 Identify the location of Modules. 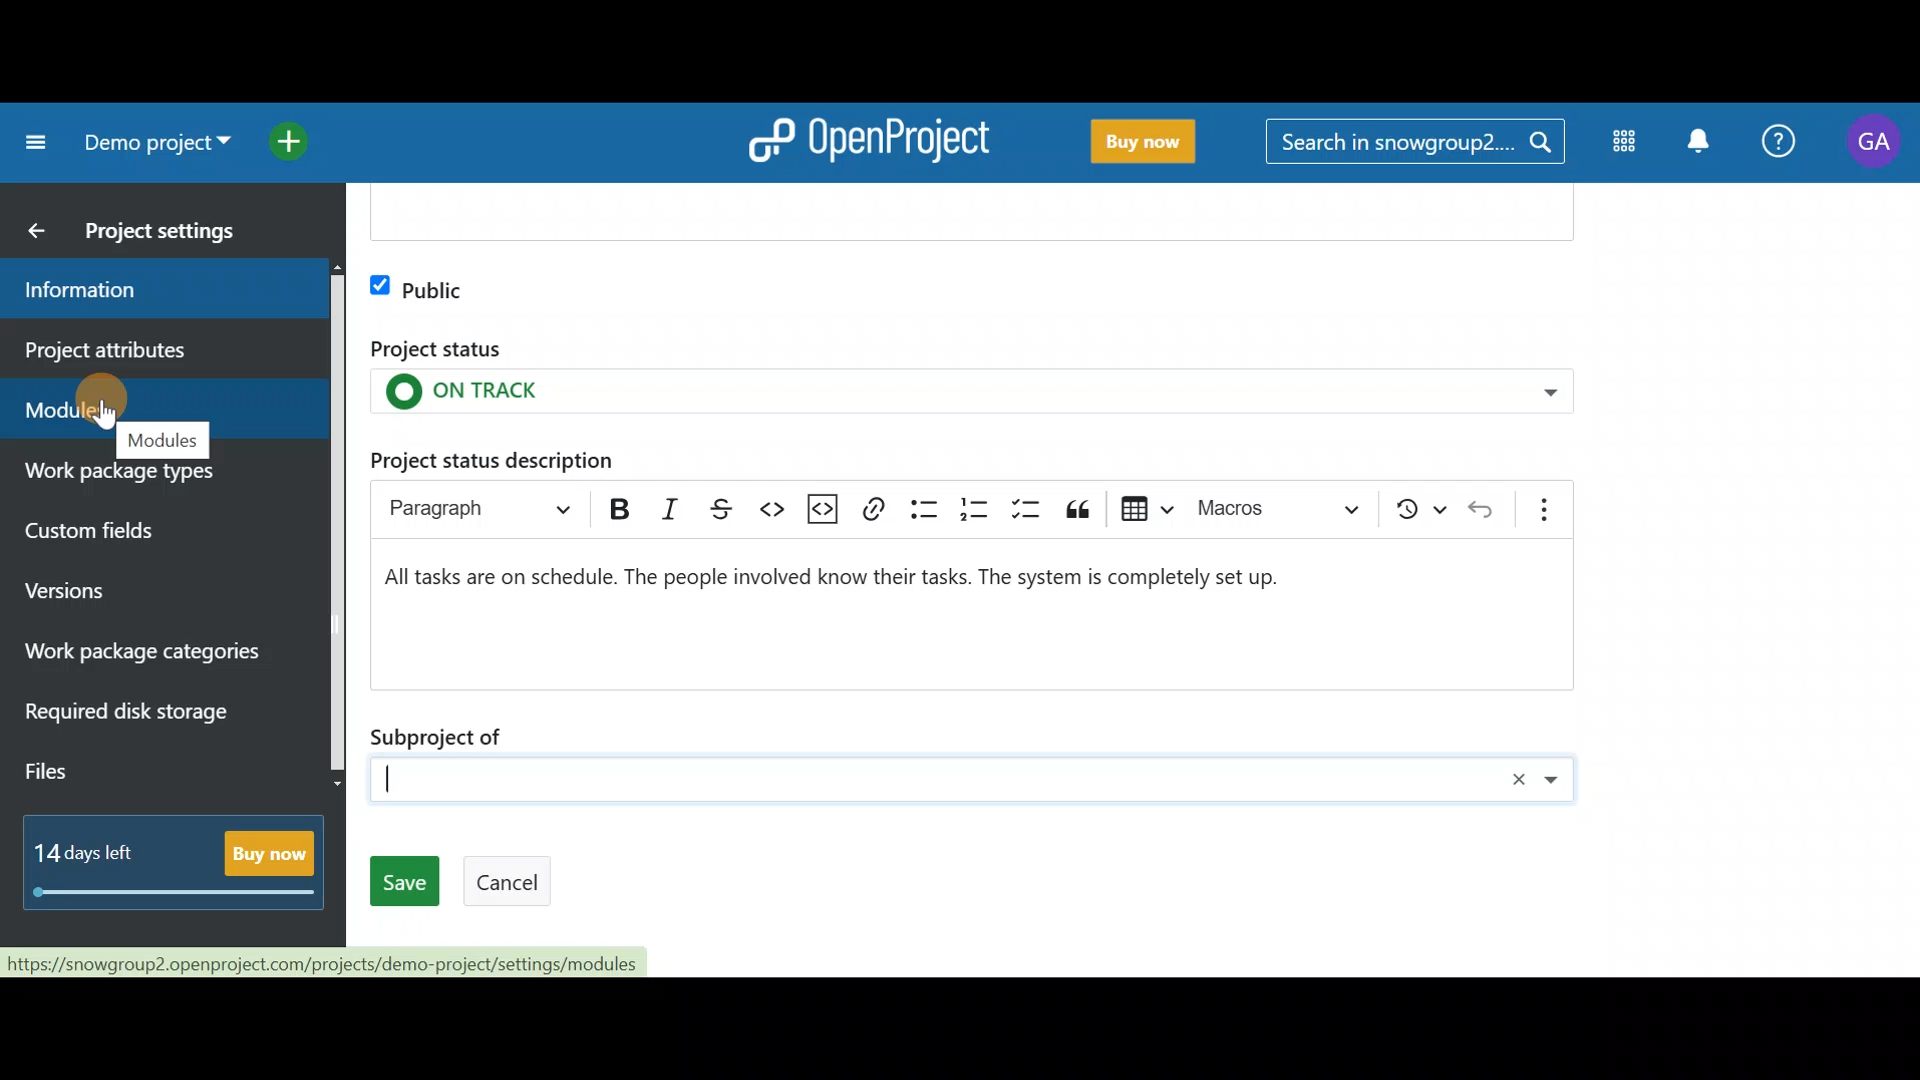
(160, 402).